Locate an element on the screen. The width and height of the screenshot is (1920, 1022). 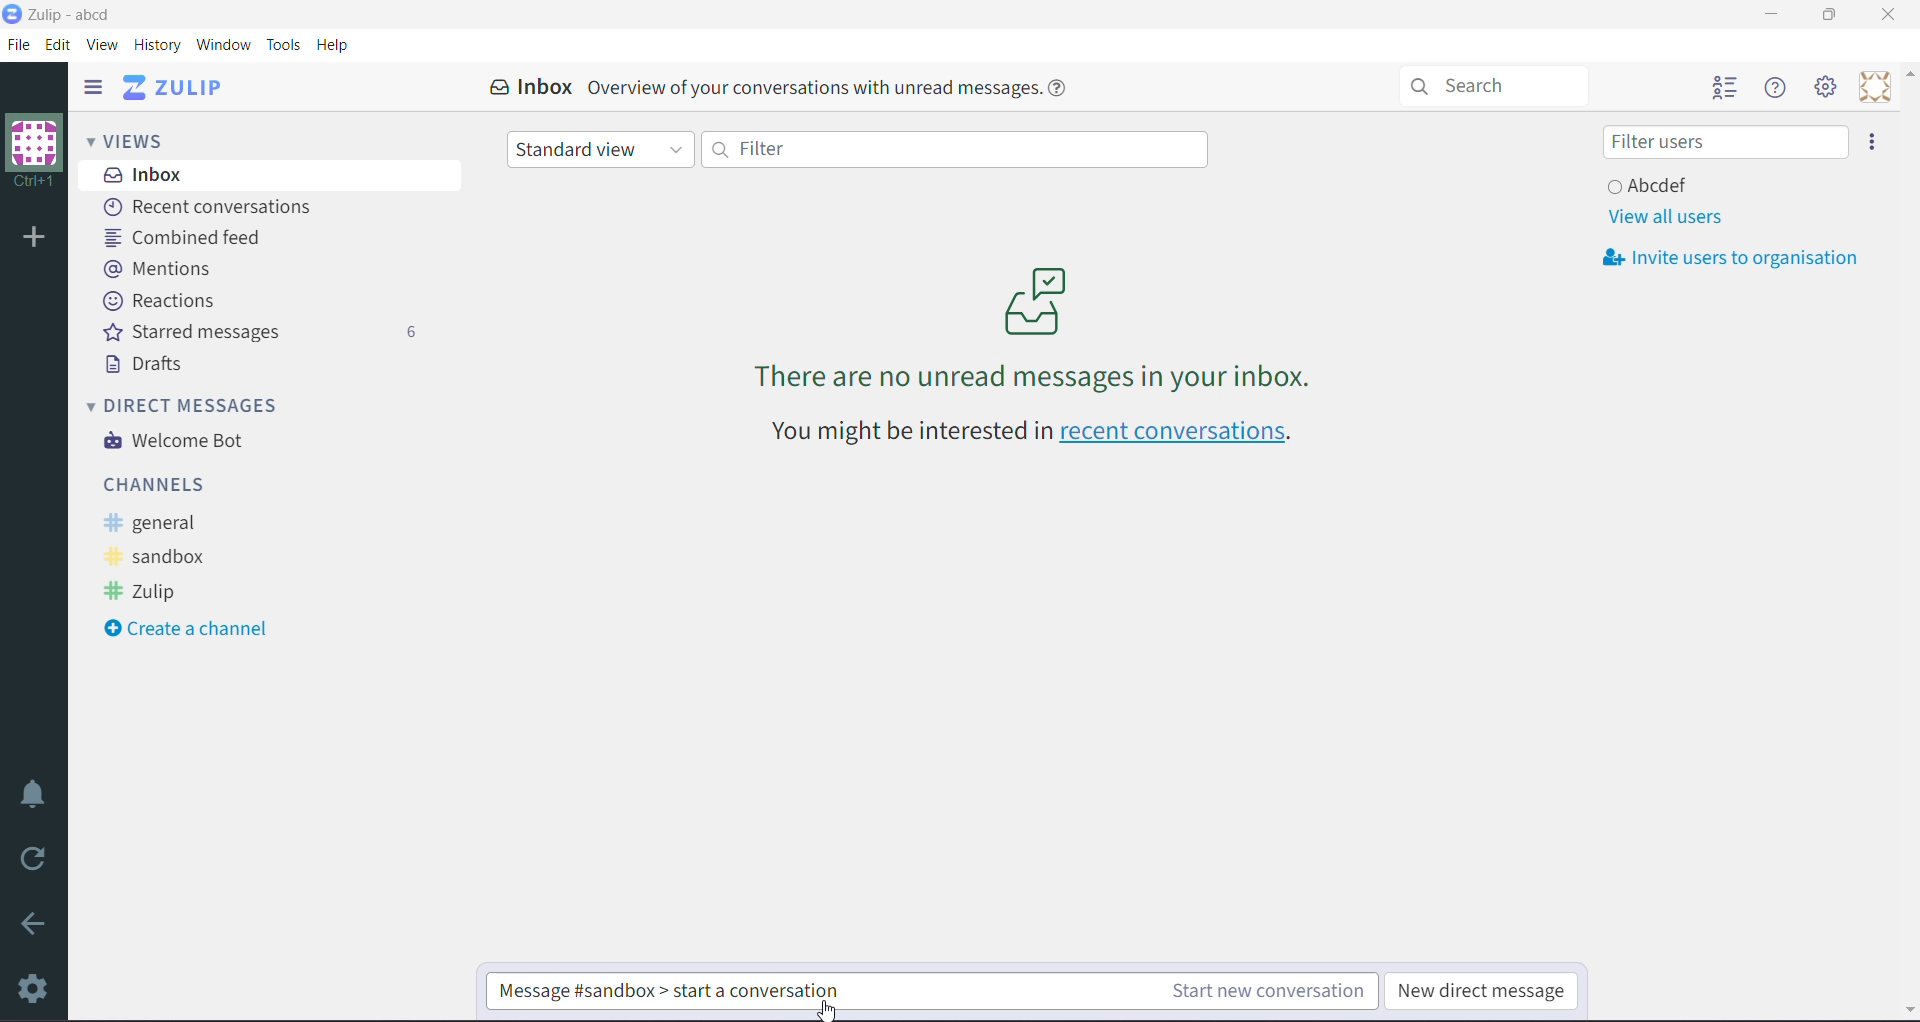
Create a Channel is located at coordinates (194, 630).